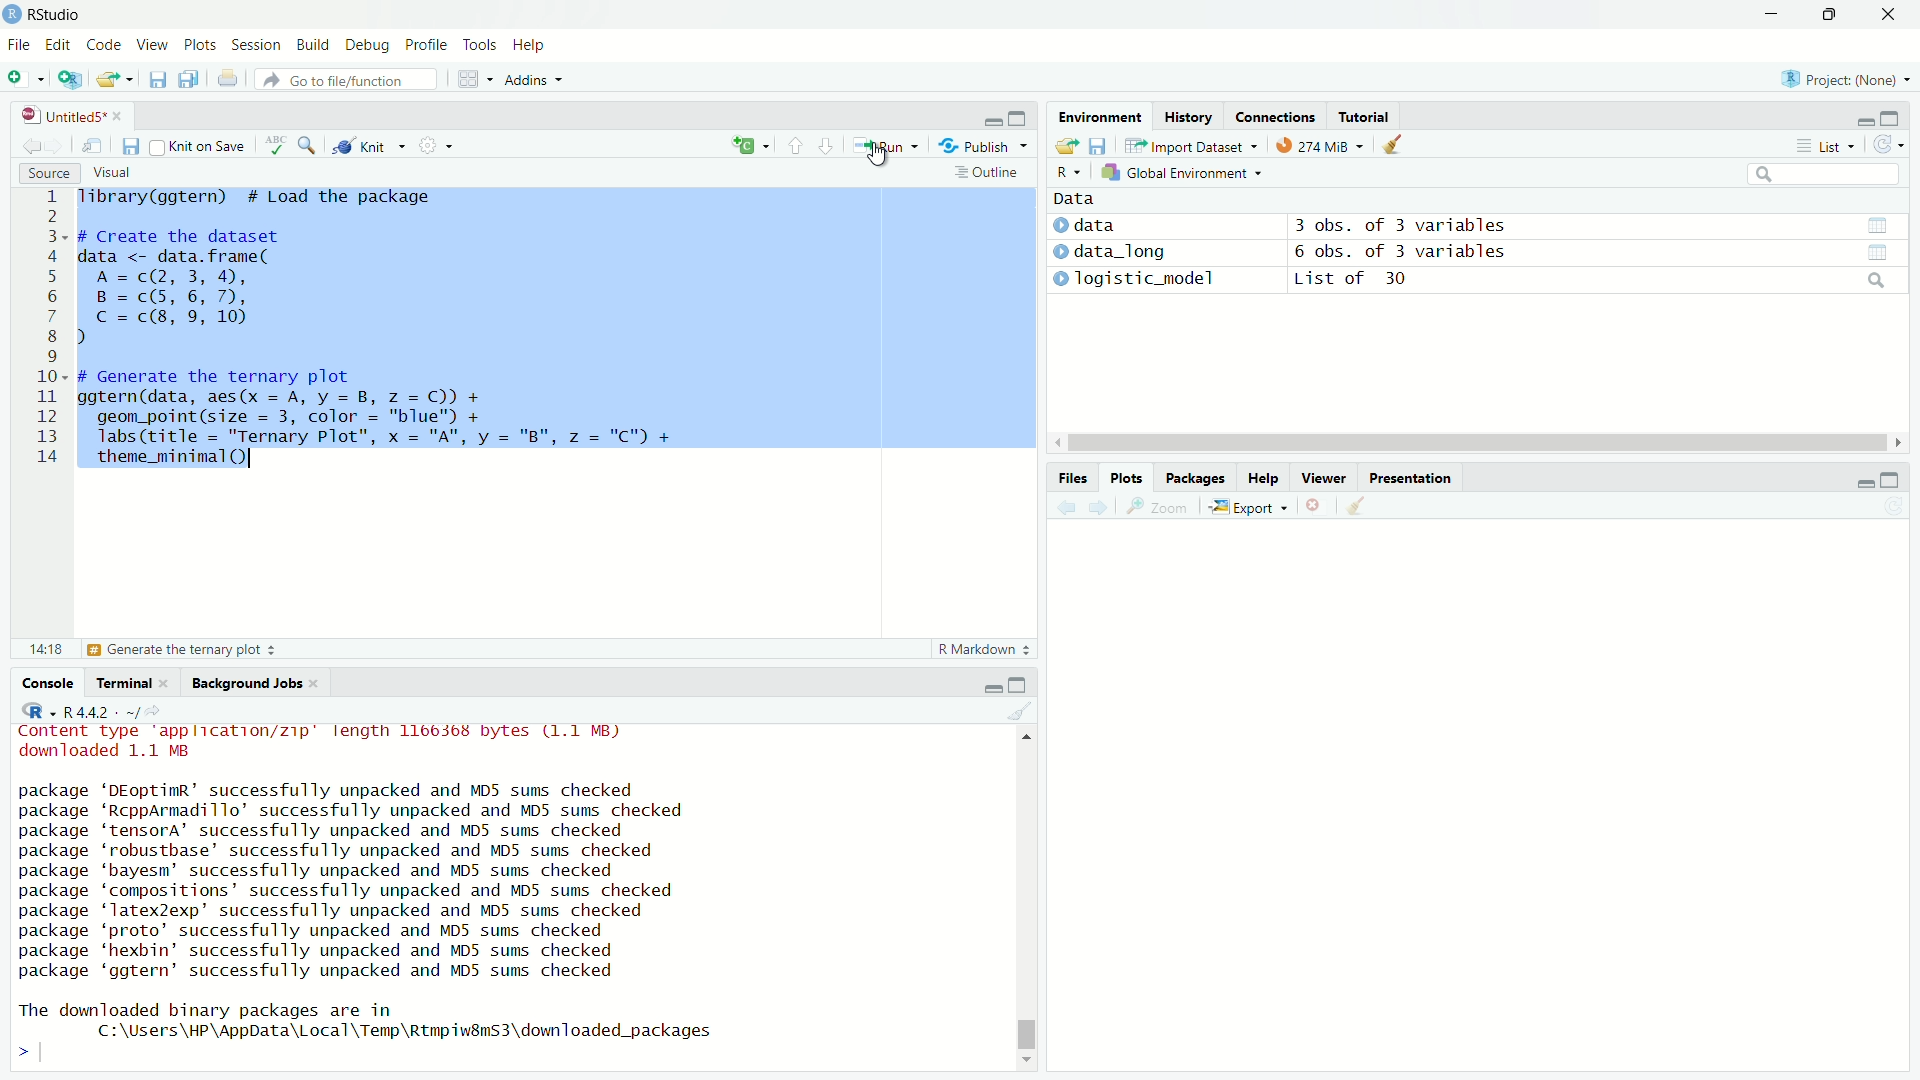 The height and width of the screenshot is (1080, 1920). What do you see at coordinates (155, 83) in the screenshot?
I see `save` at bounding box center [155, 83].